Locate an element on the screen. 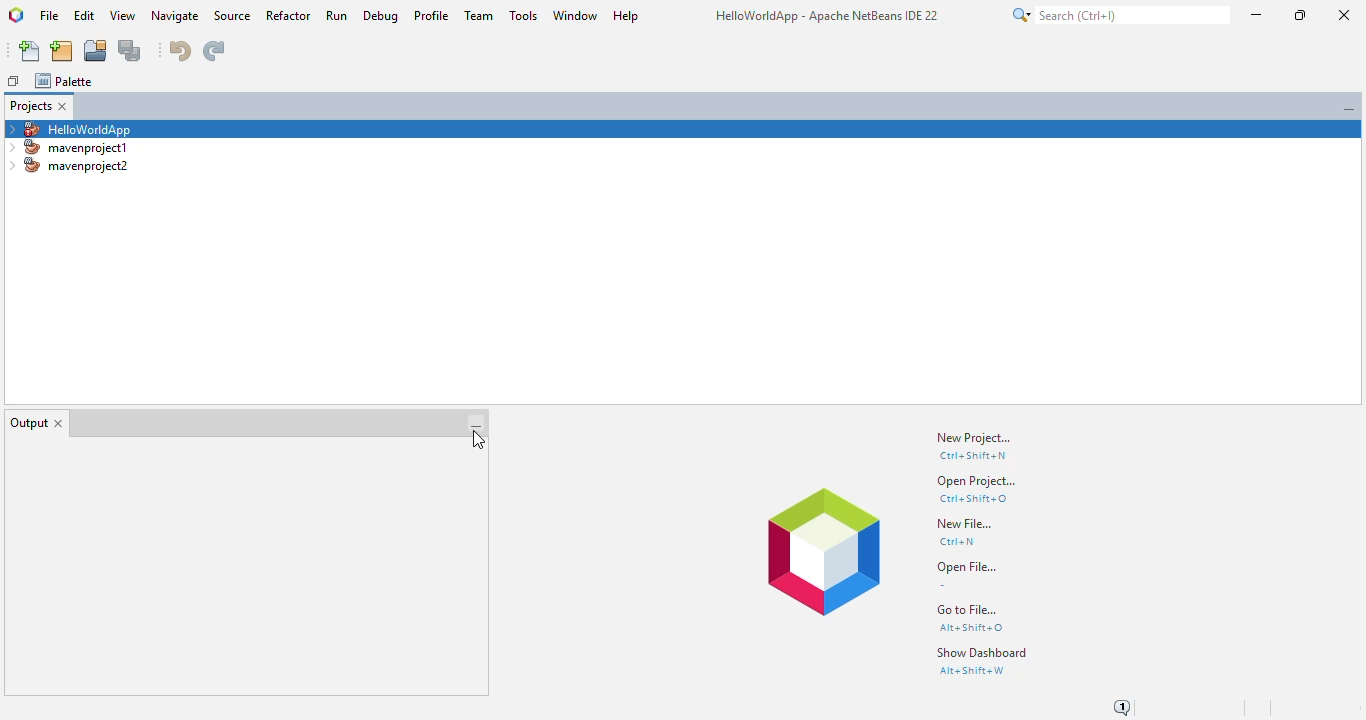 This screenshot has height=720, width=1366. shortcut for open project is located at coordinates (973, 498).